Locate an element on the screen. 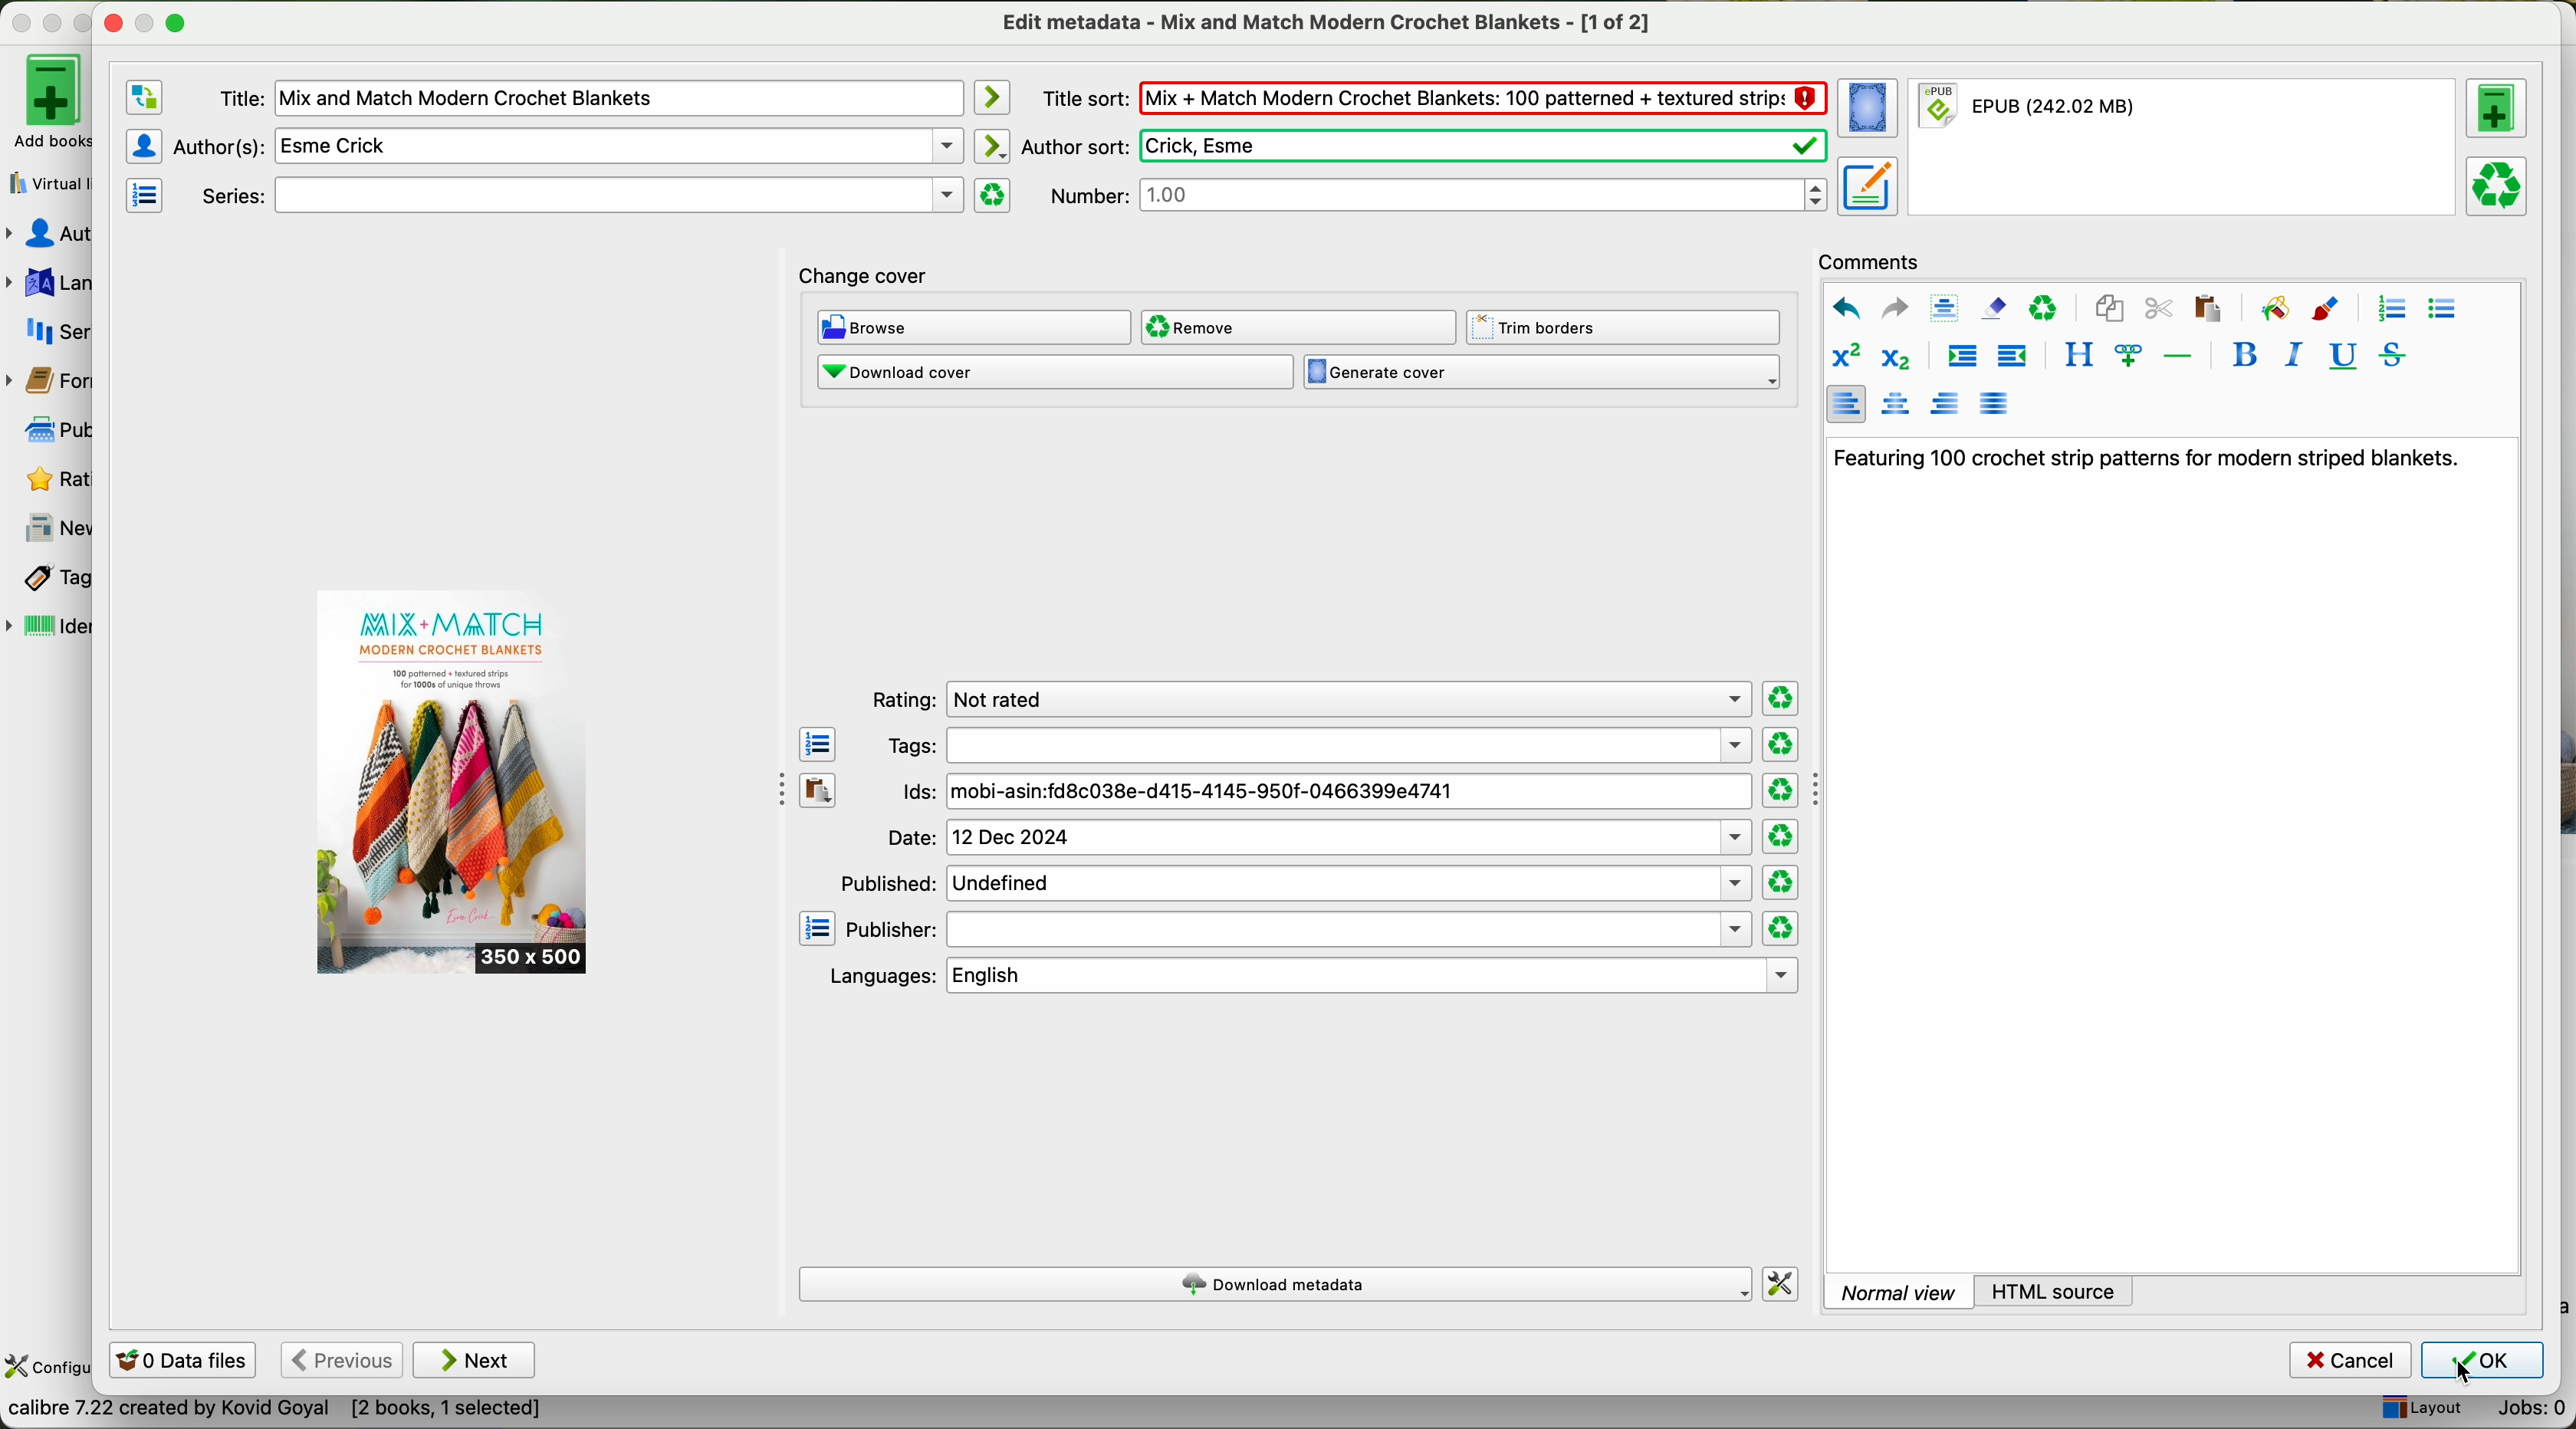  edit metadata is located at coordinates (1330, 22).